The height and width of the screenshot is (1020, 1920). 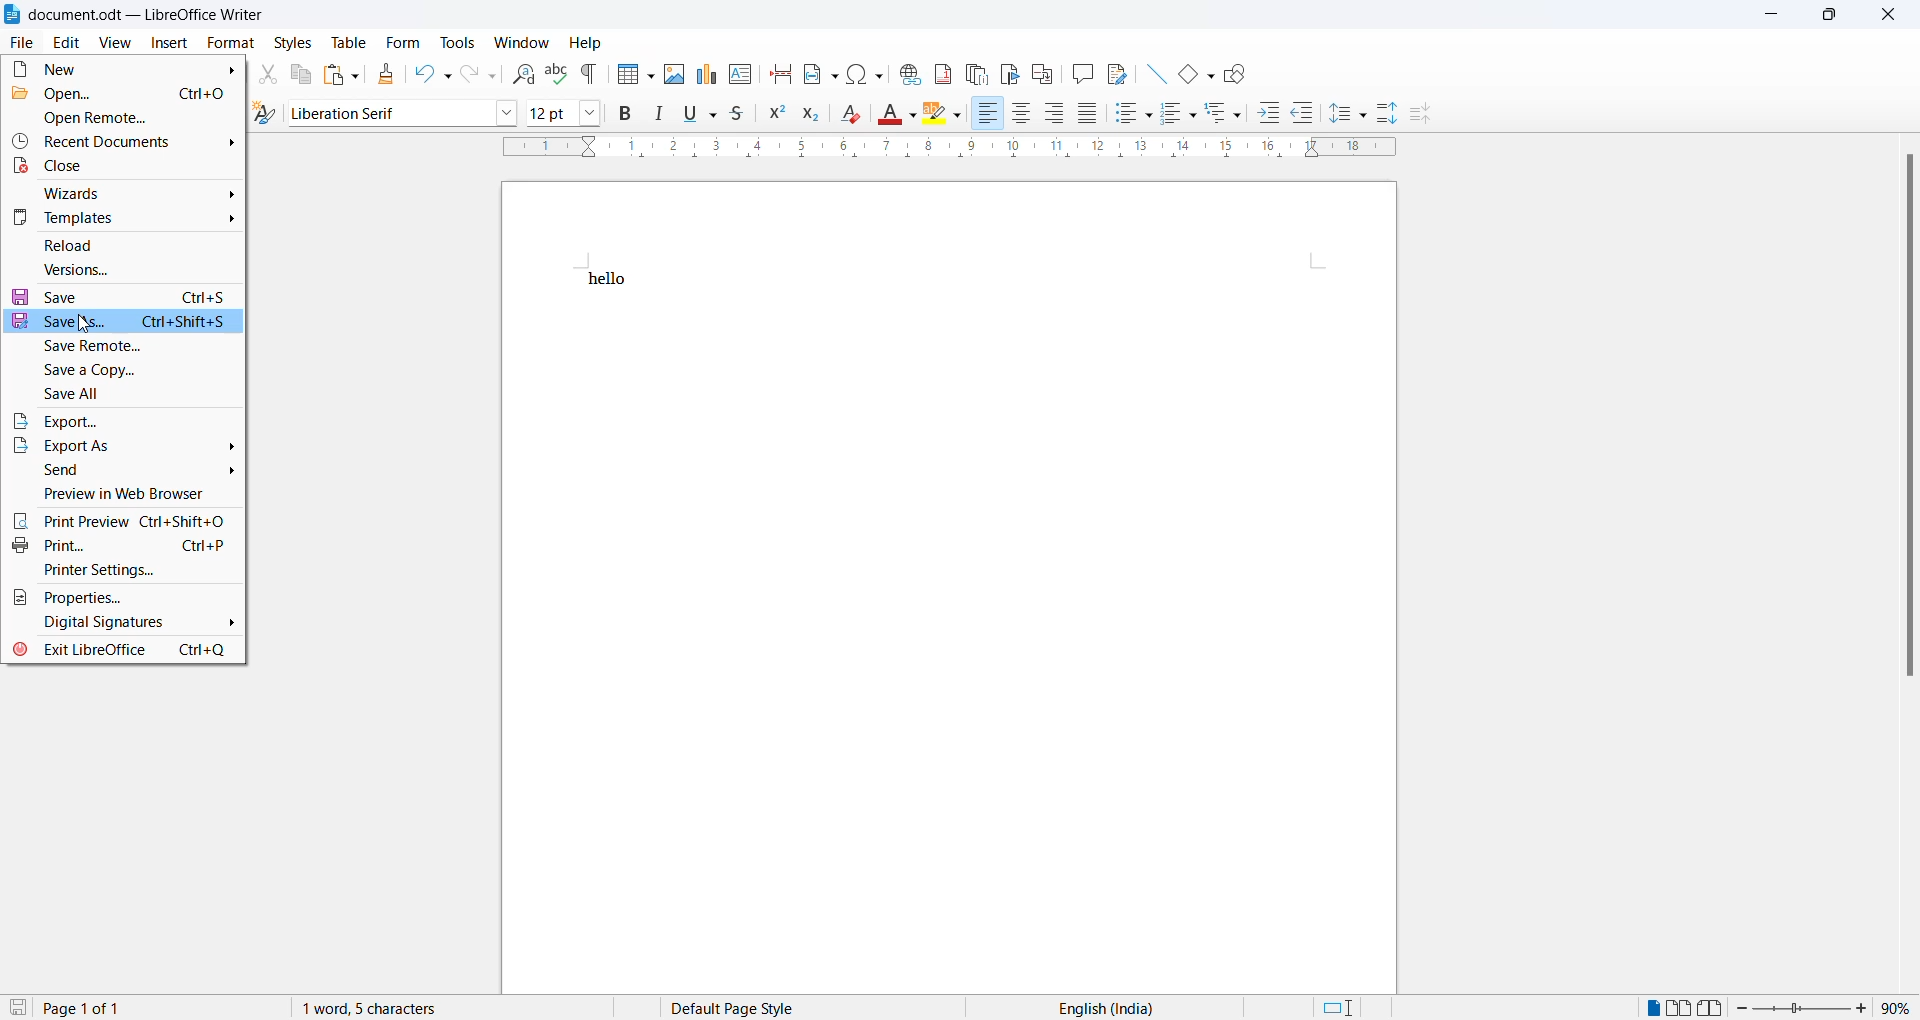 What do you see at coordinates (123, 296) in the screenshot?
I see `save` at bounding box center [123, 296].